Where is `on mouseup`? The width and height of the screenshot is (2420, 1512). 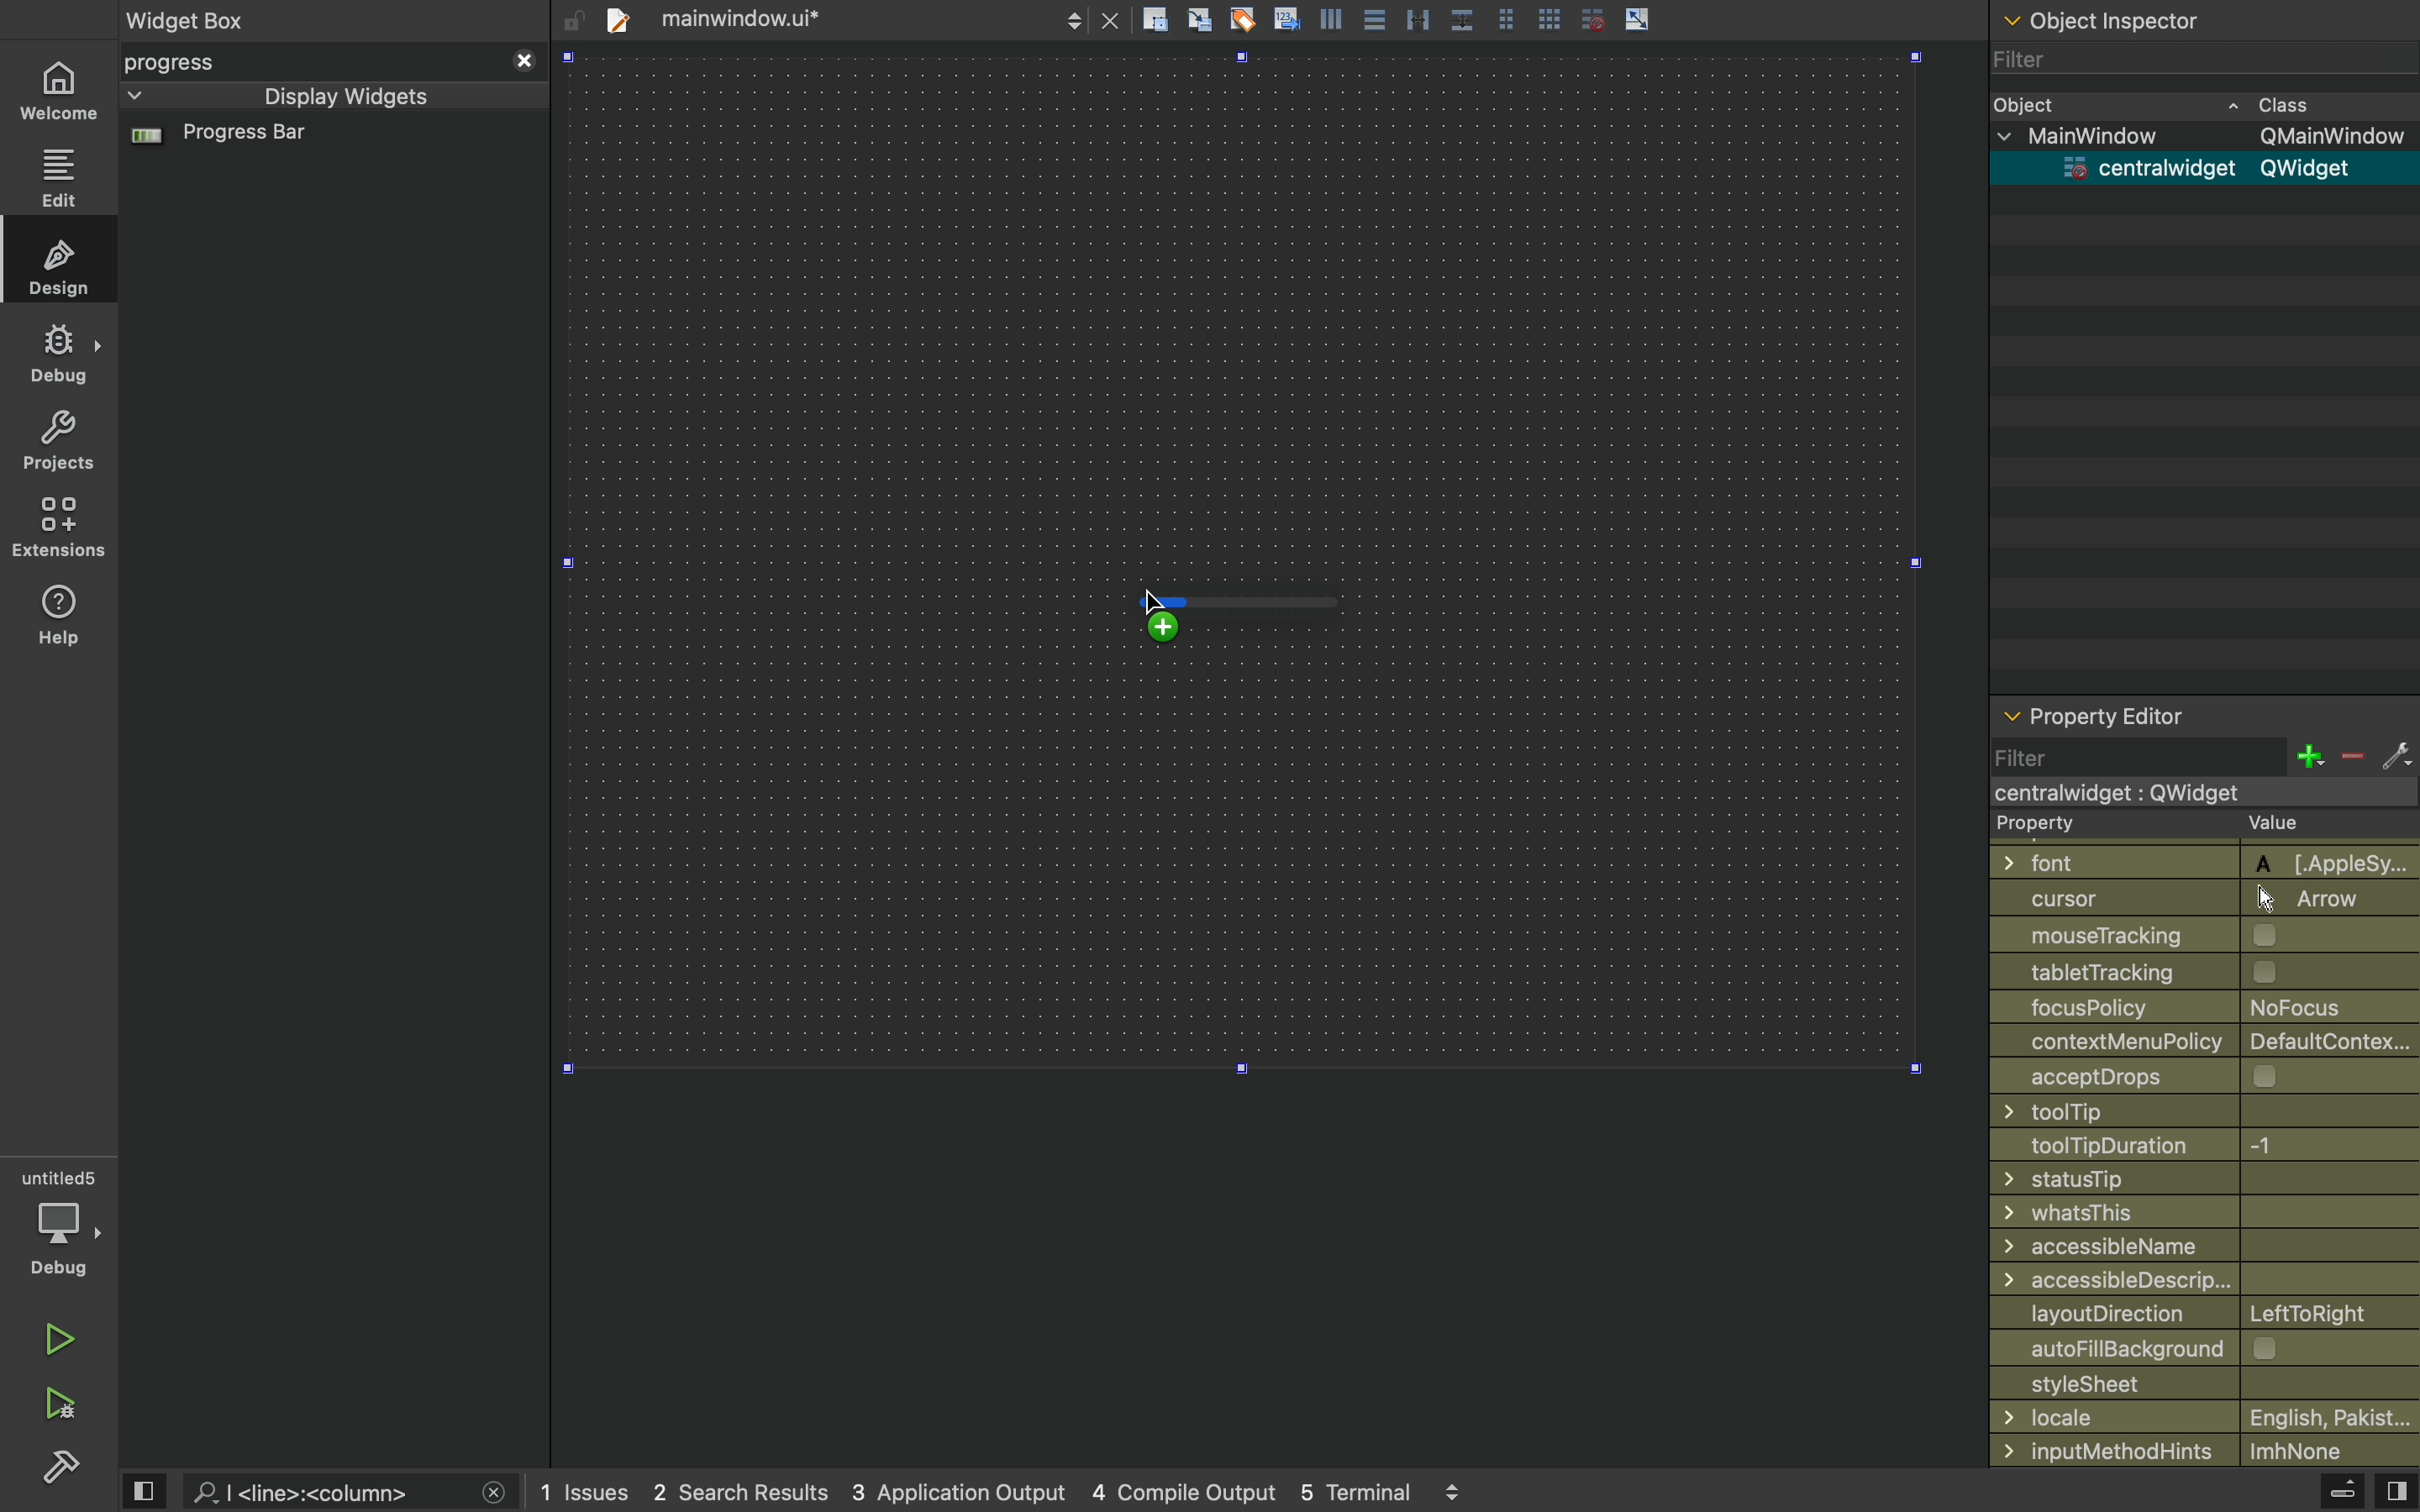
on mouseup is located at coordinates (1200, 639).